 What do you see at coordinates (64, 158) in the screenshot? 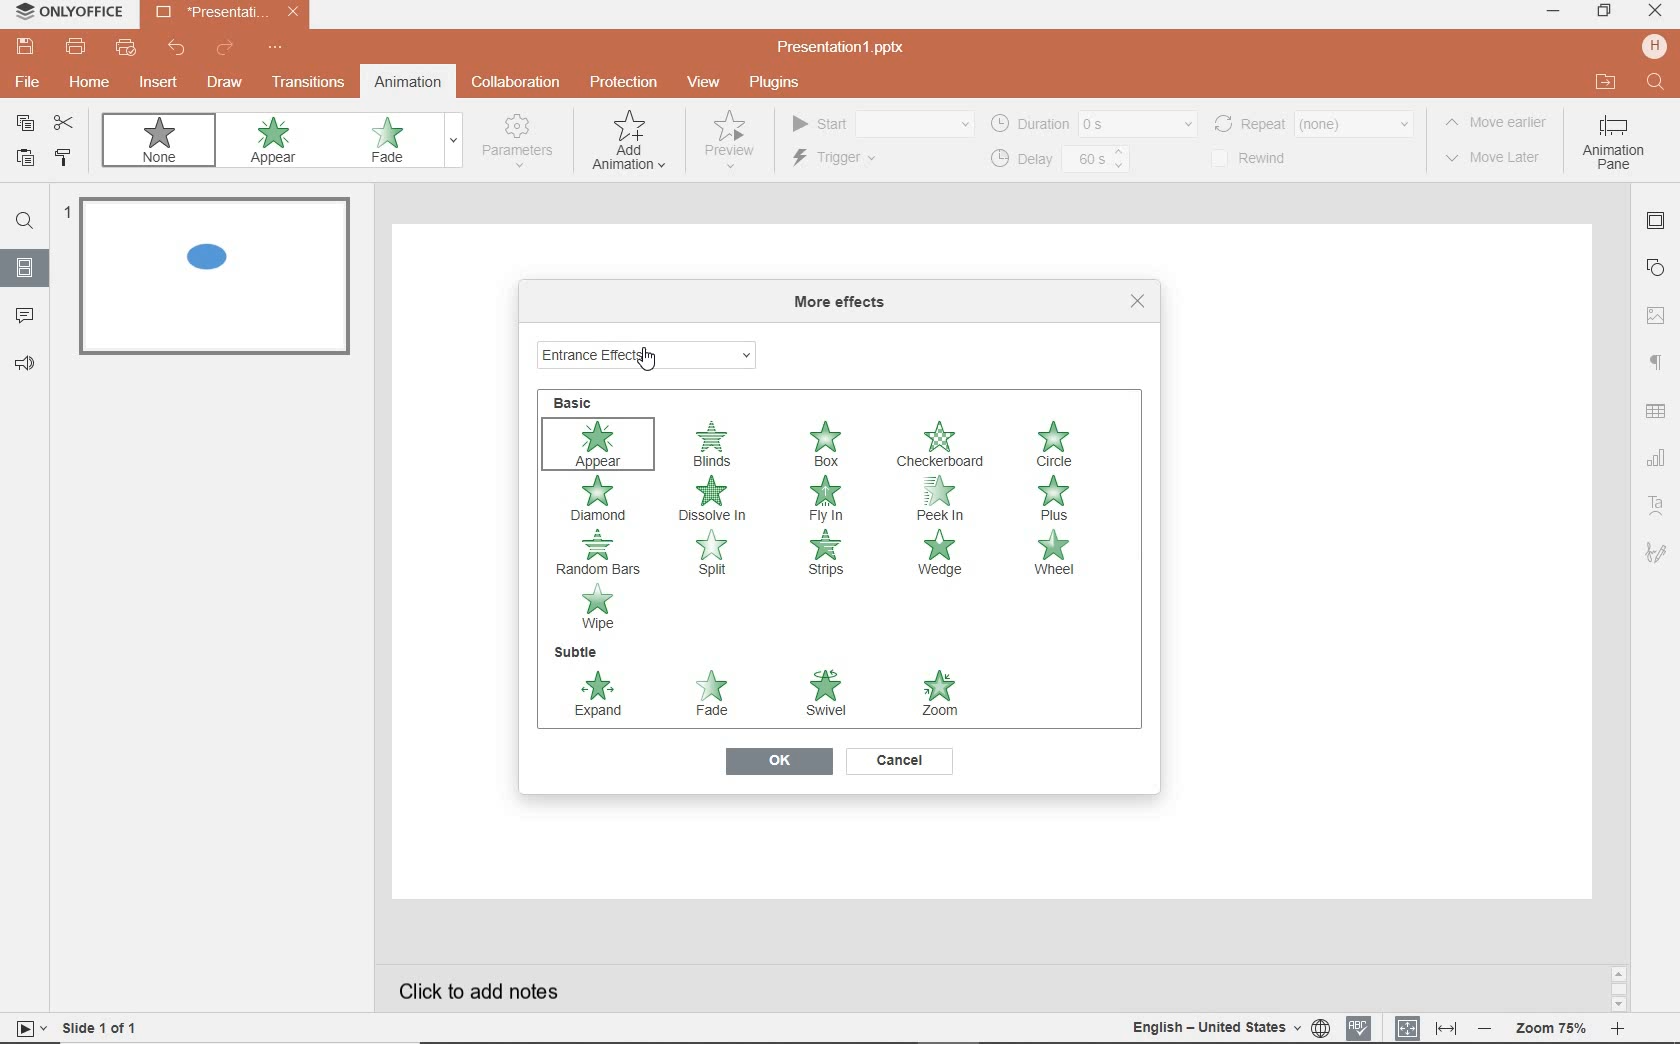
I see `COPY STYLE` at bounding box center [64, 158].